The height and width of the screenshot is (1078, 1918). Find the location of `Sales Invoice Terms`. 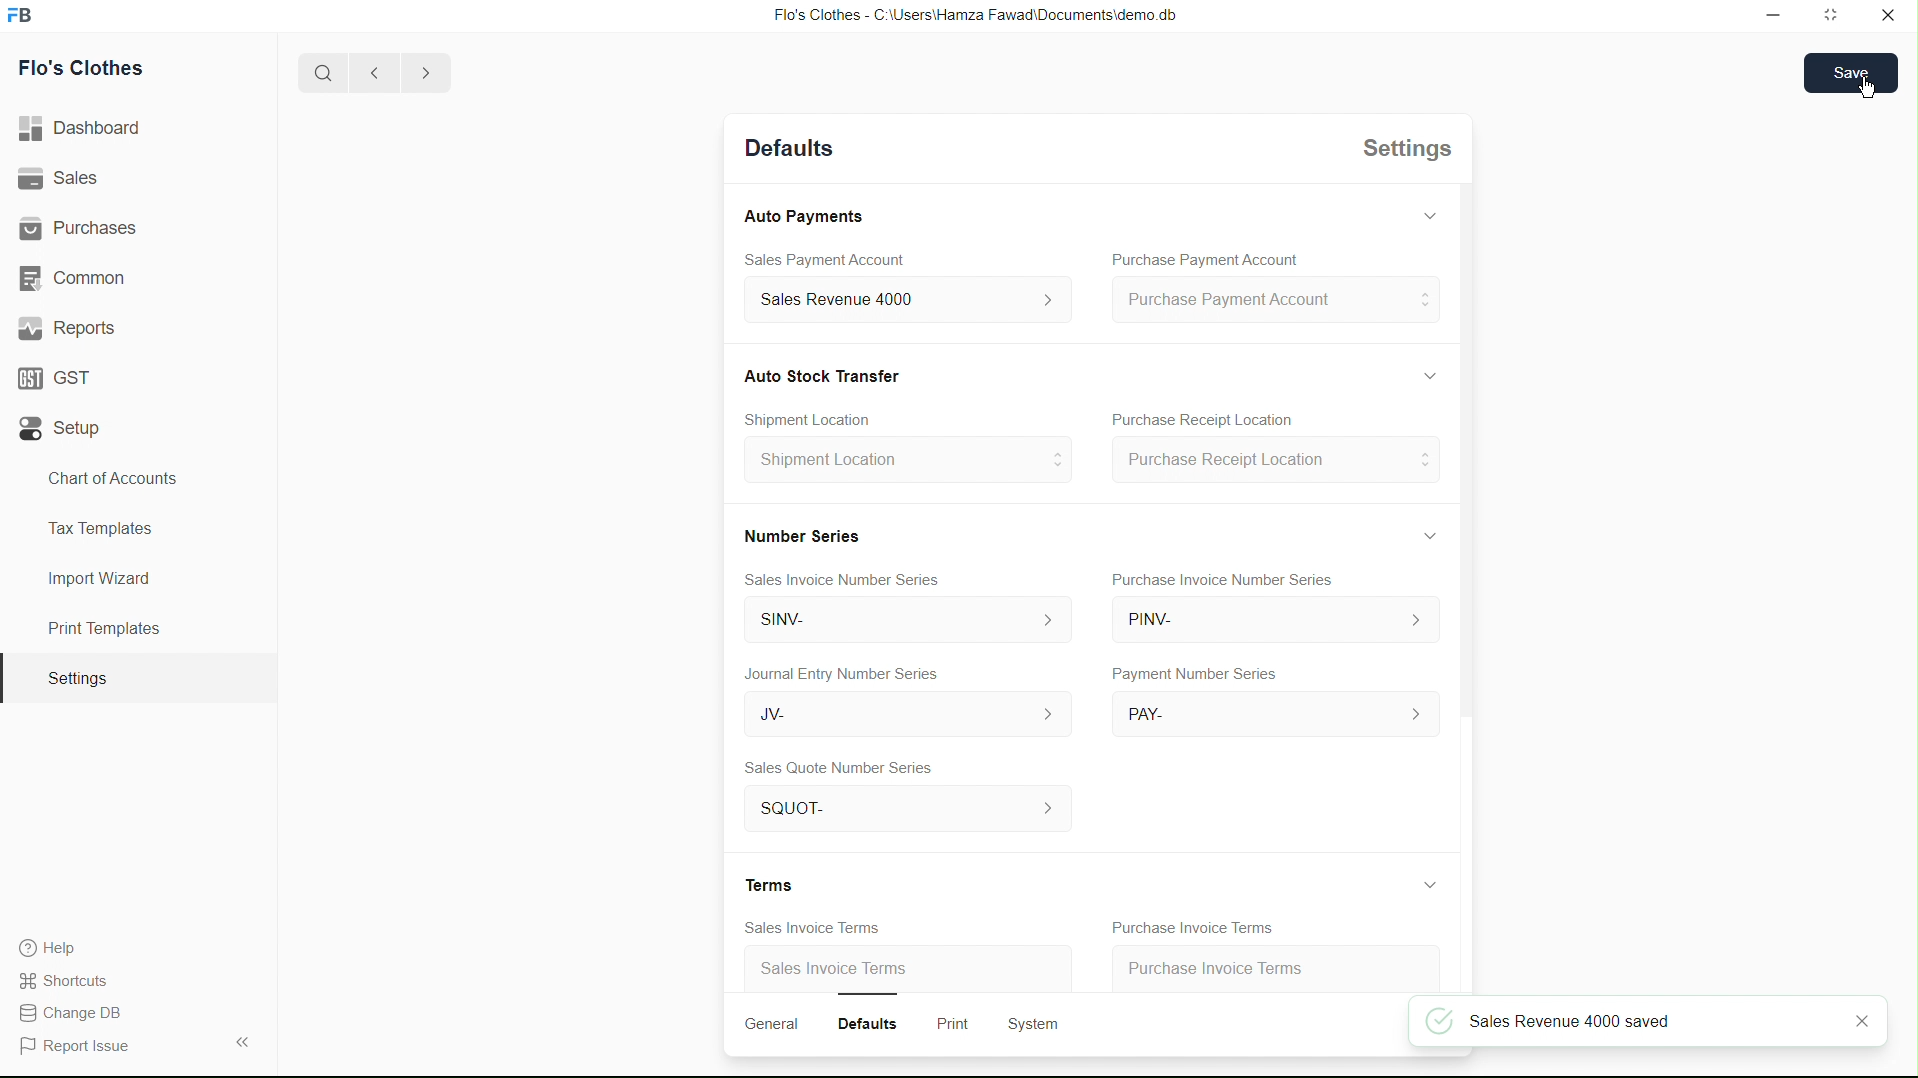

Sales Invoice Terms is located at coordinates (814, 927).